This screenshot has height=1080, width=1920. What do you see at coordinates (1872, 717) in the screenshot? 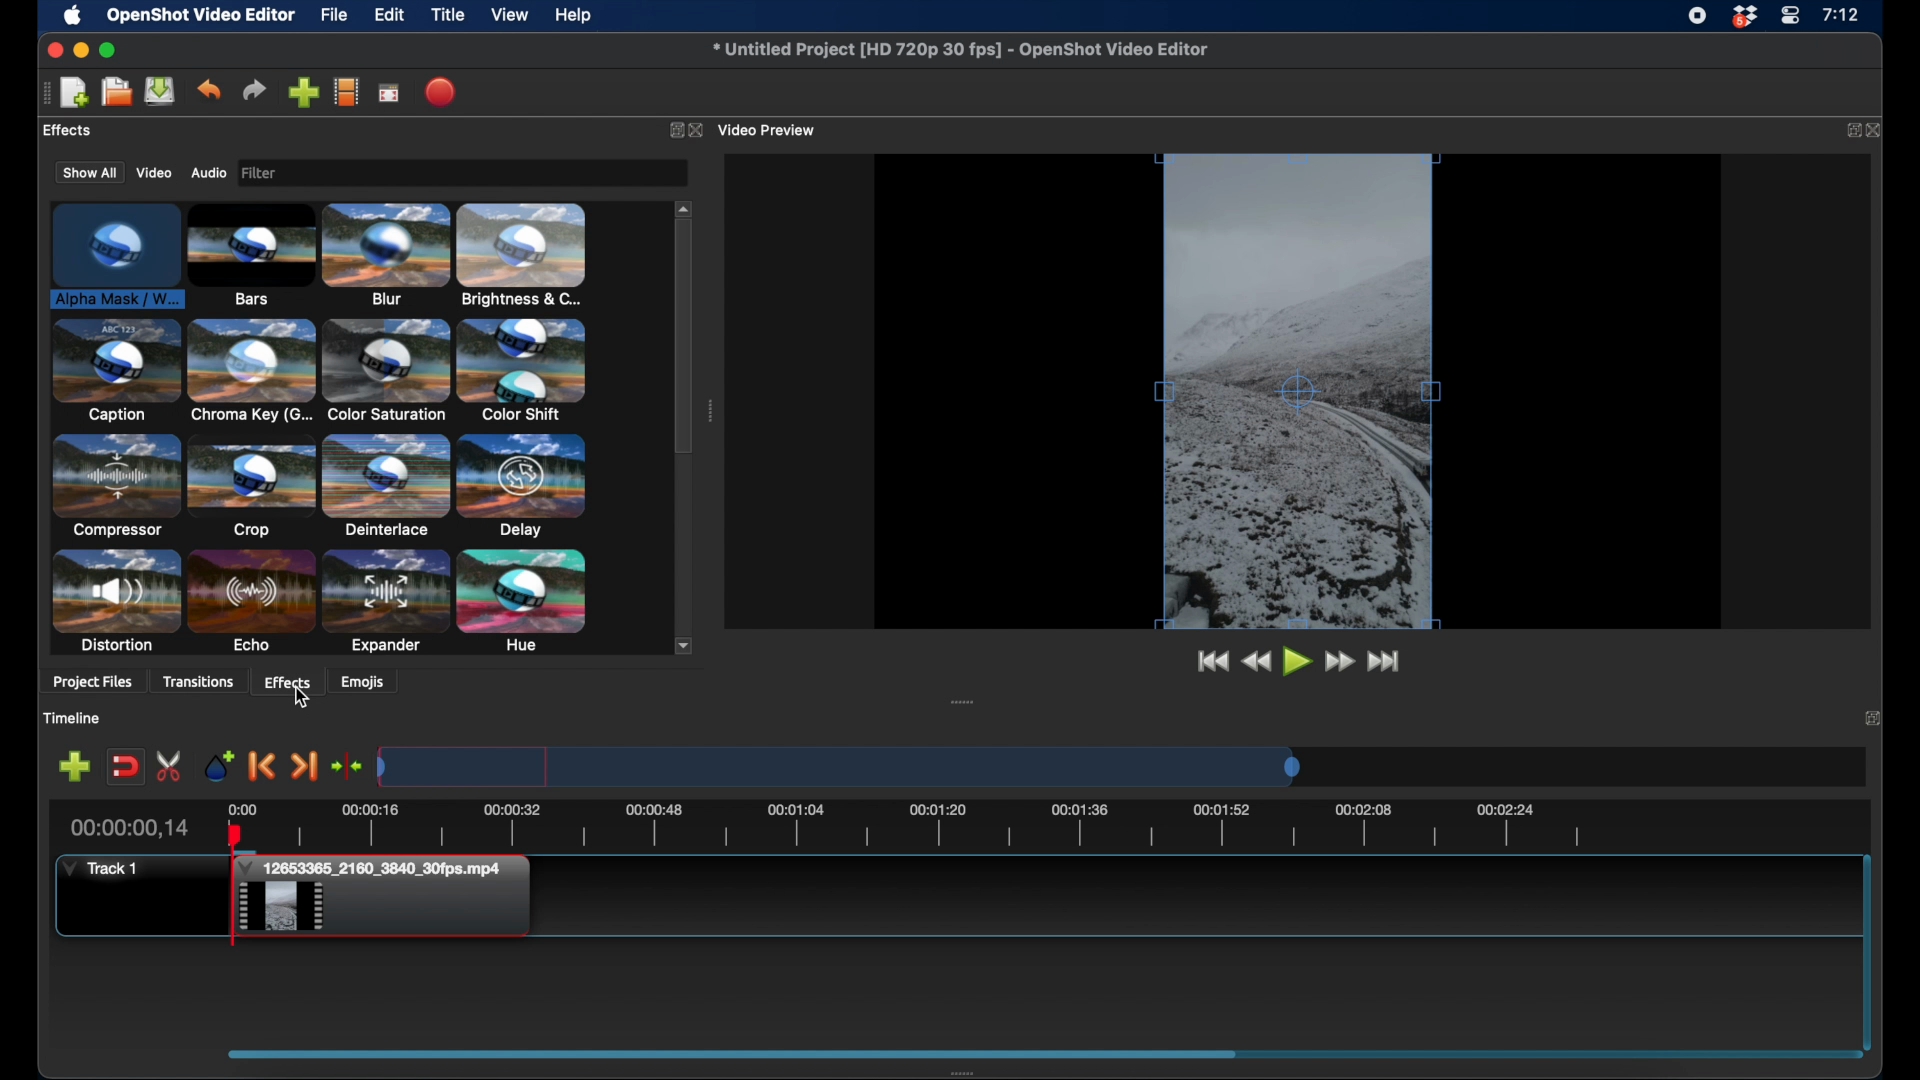
I see `expand` at bounding box center [1872, 717].